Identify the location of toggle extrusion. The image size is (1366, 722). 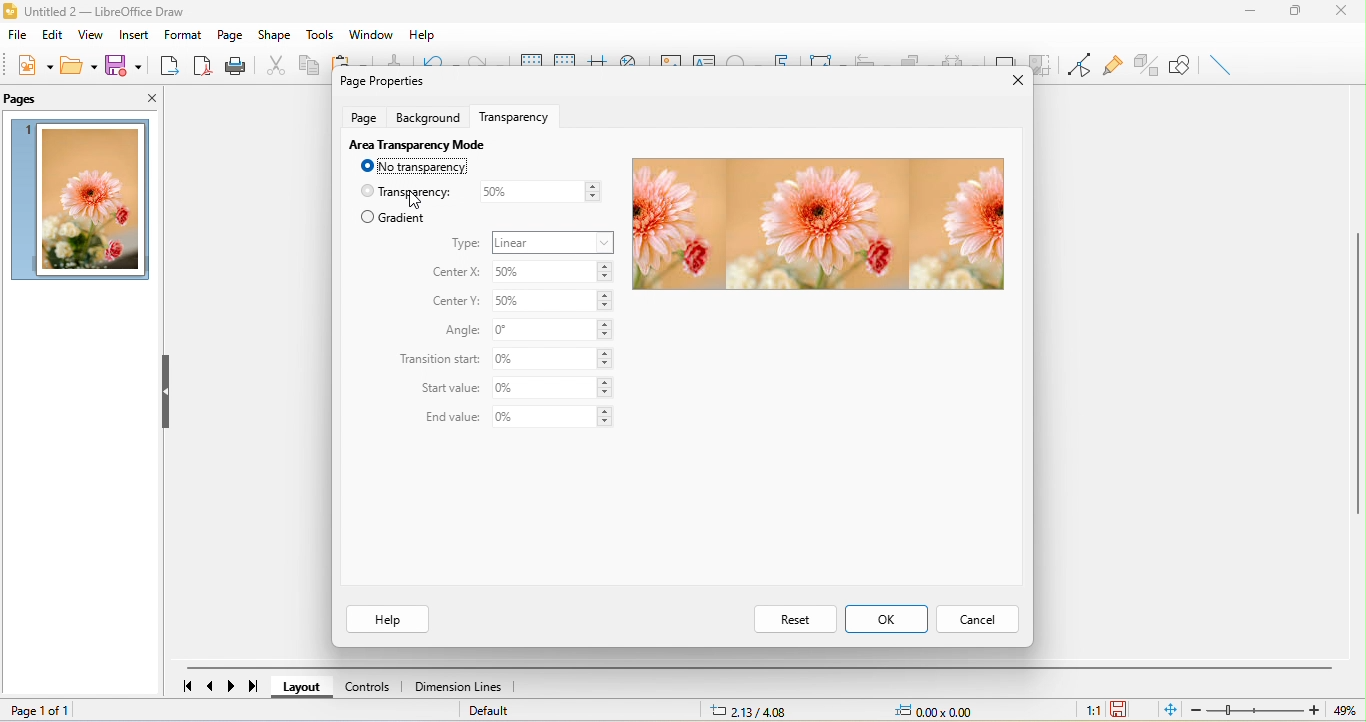
(1144, 65).